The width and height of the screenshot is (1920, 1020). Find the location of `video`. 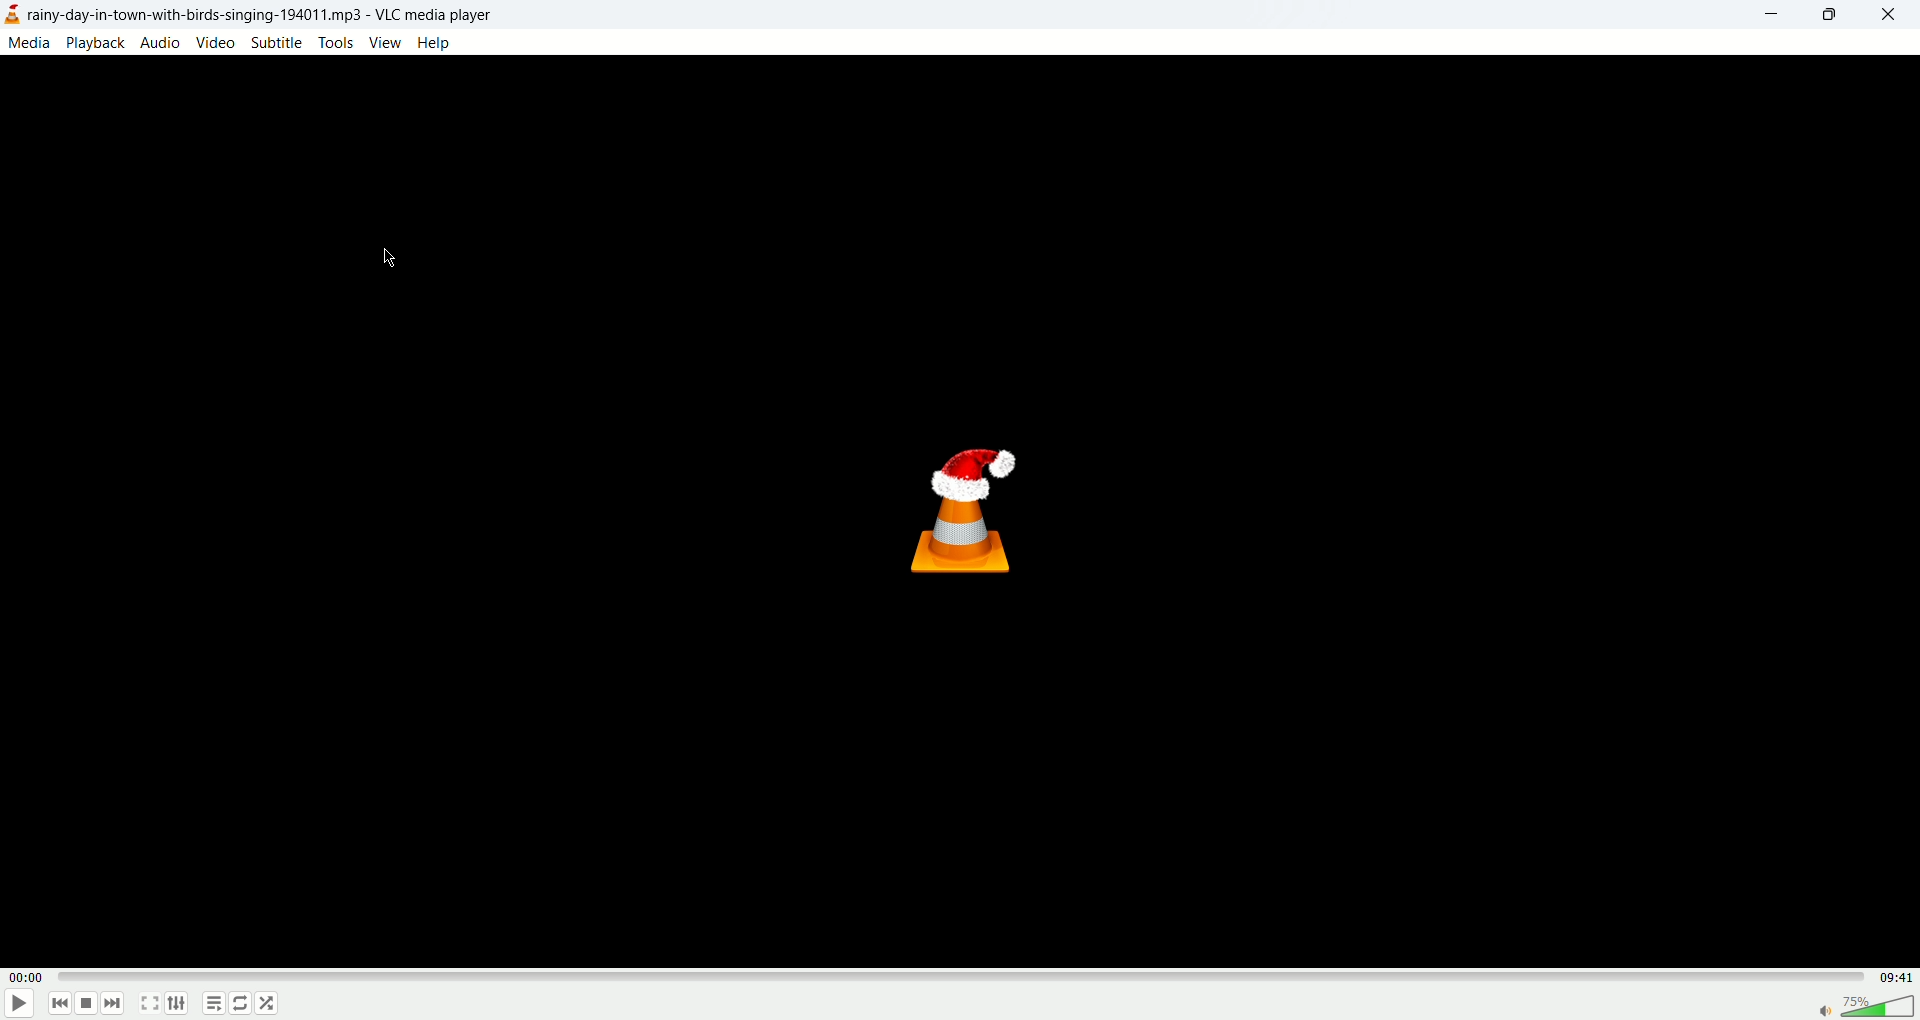

video is located at coordinates (219, 43).